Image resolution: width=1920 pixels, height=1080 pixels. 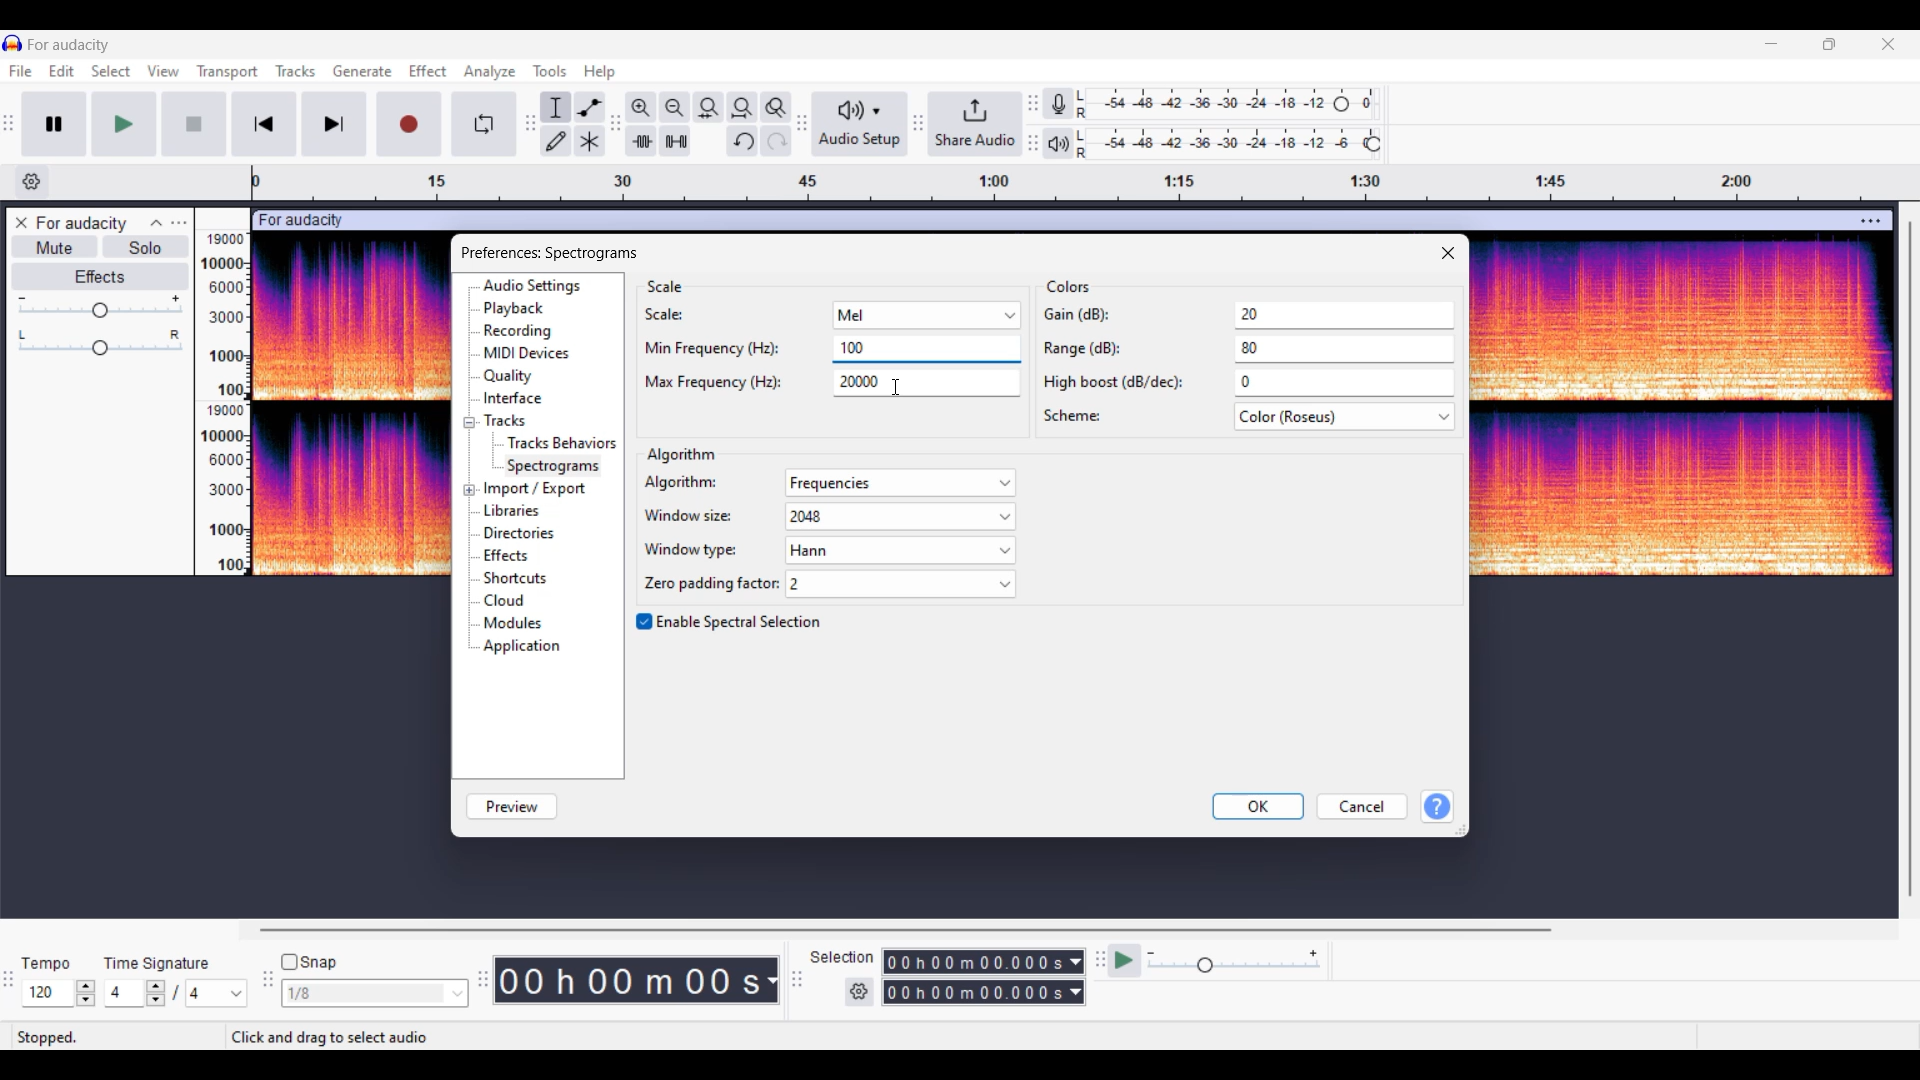 I want to click on File menu, so click(x=21, y=71).